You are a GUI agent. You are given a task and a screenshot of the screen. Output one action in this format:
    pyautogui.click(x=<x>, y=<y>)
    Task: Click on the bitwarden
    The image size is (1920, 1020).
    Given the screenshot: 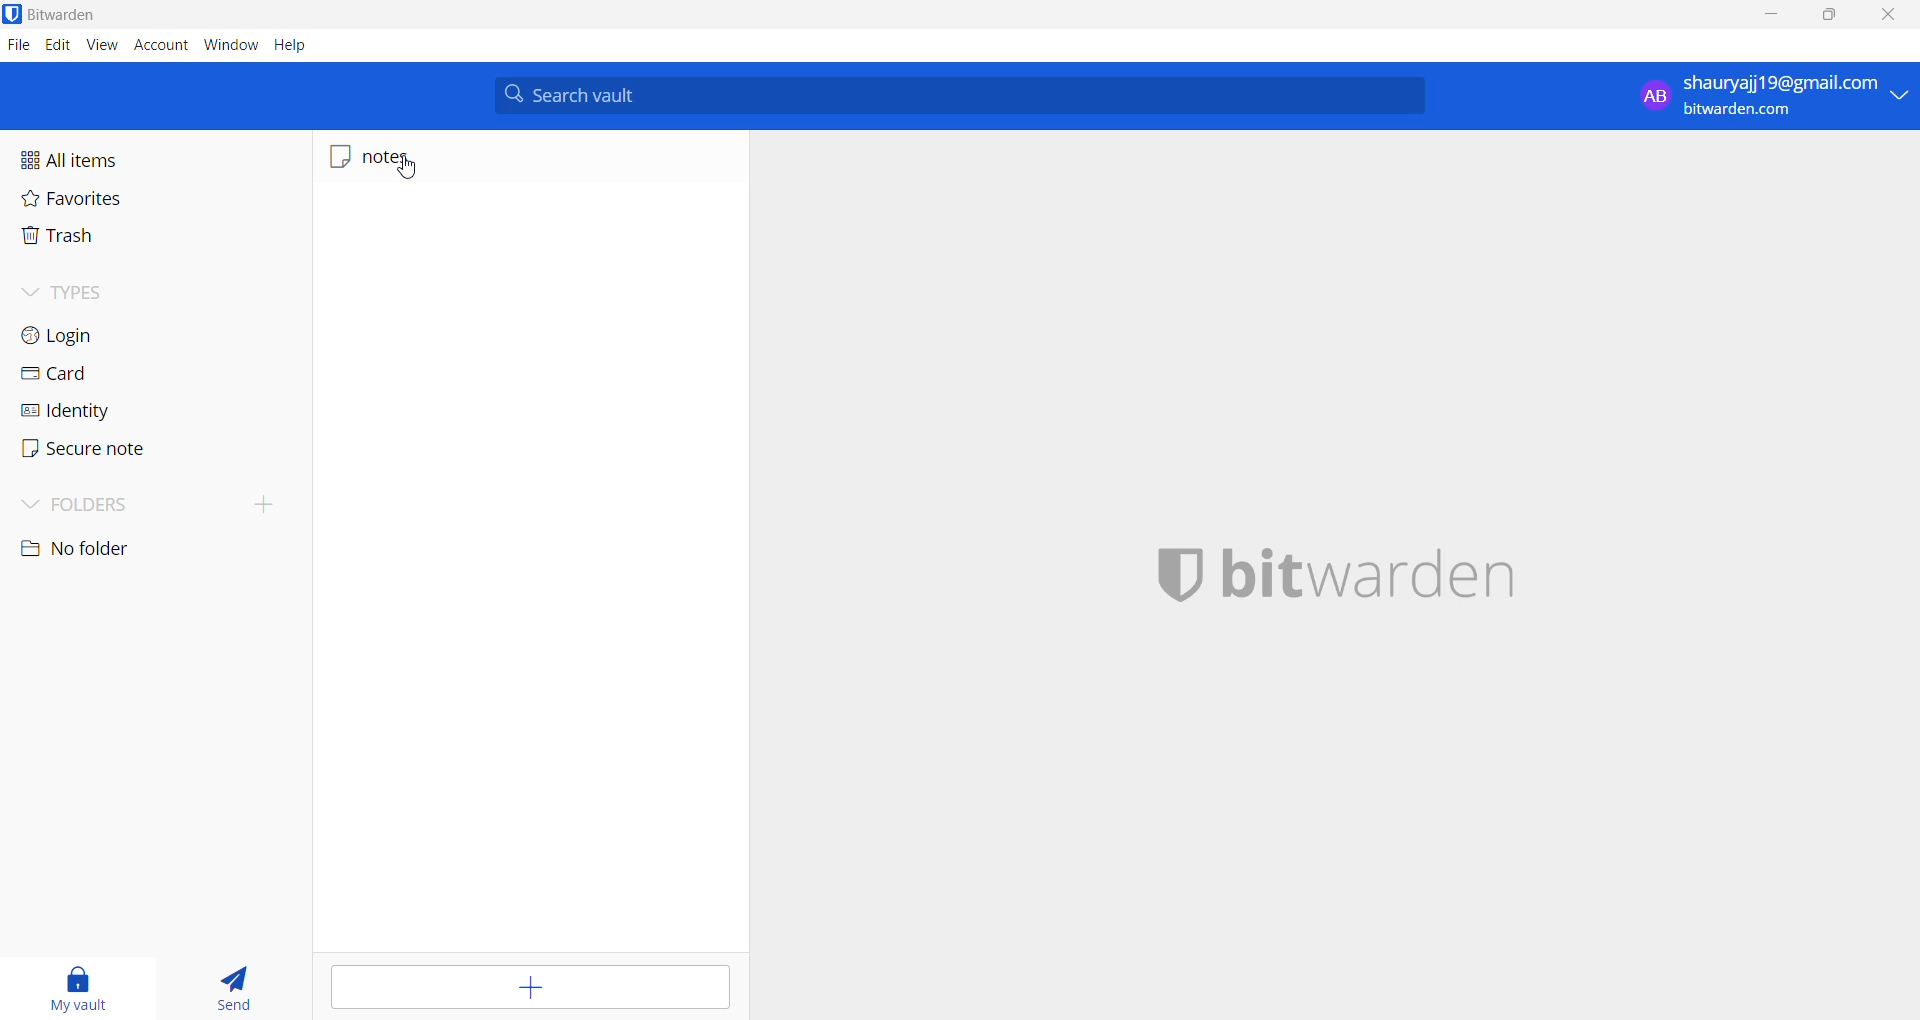 What is the action you would take?
    pyautogui.click(x=59, y=14)
    